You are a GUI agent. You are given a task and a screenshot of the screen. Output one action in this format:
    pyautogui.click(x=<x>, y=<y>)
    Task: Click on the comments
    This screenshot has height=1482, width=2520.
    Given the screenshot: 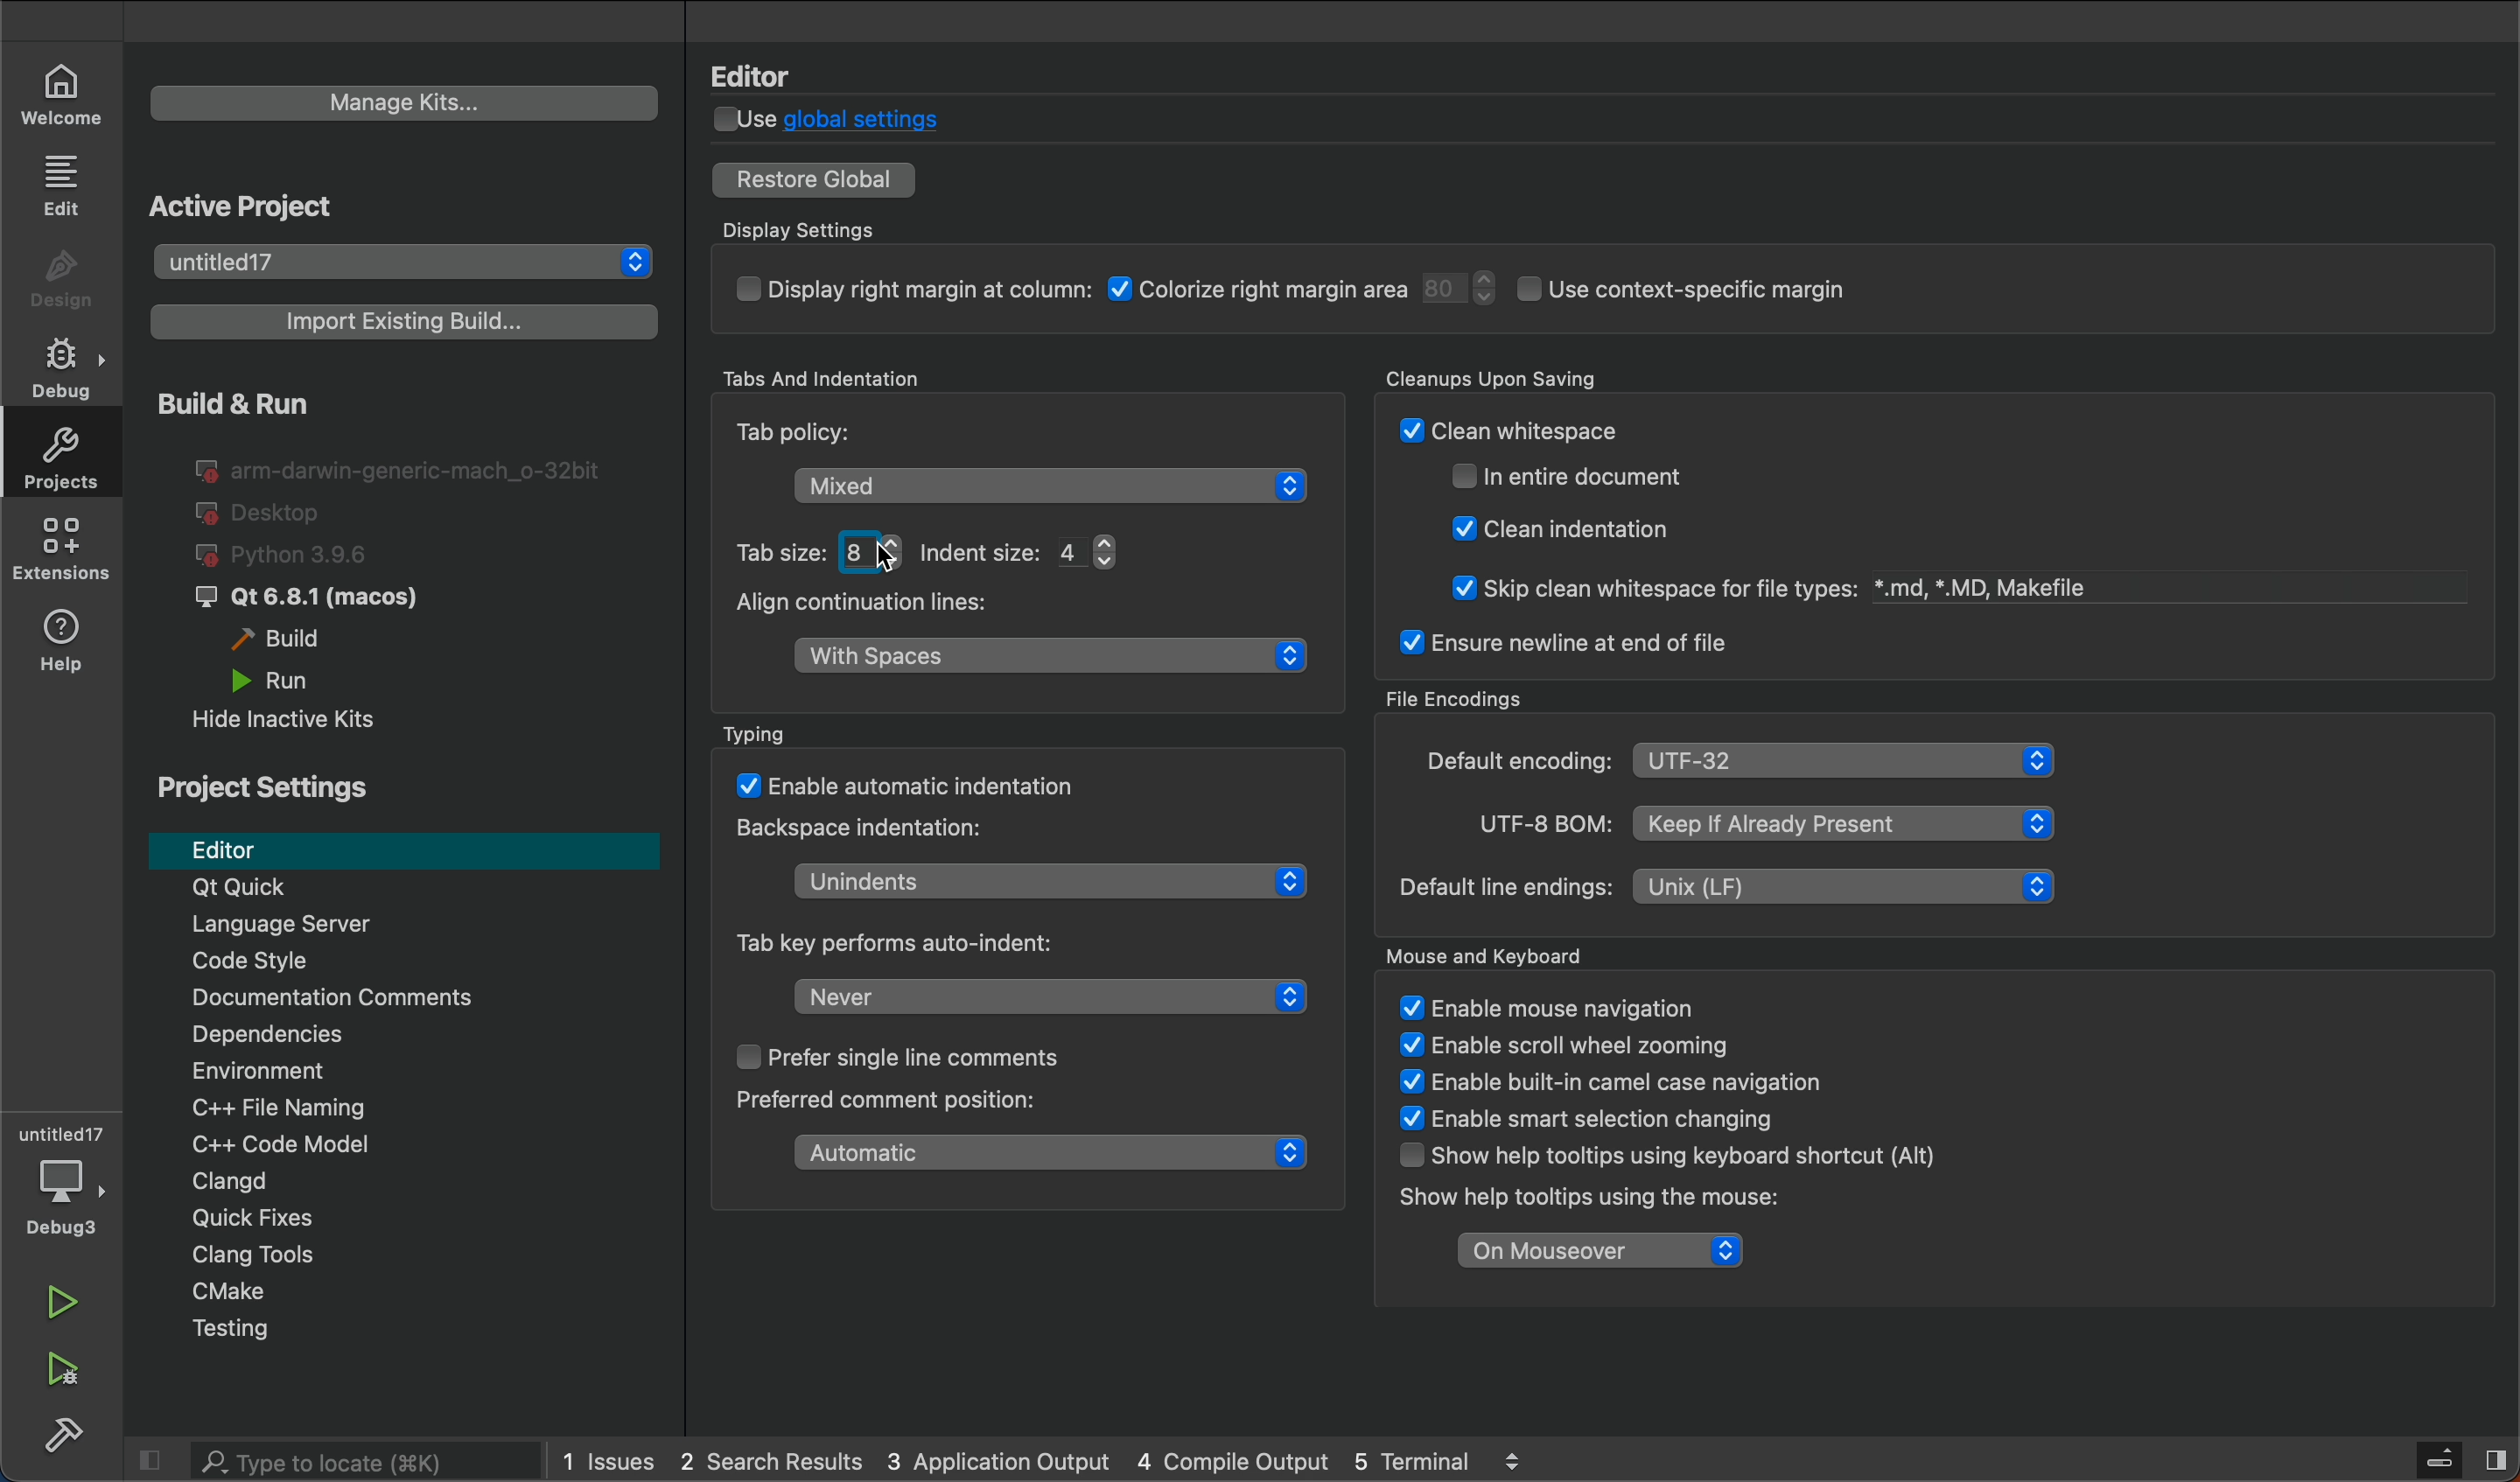 What is the action you would take?
    pyautogui.click(x=423, y=999)
    